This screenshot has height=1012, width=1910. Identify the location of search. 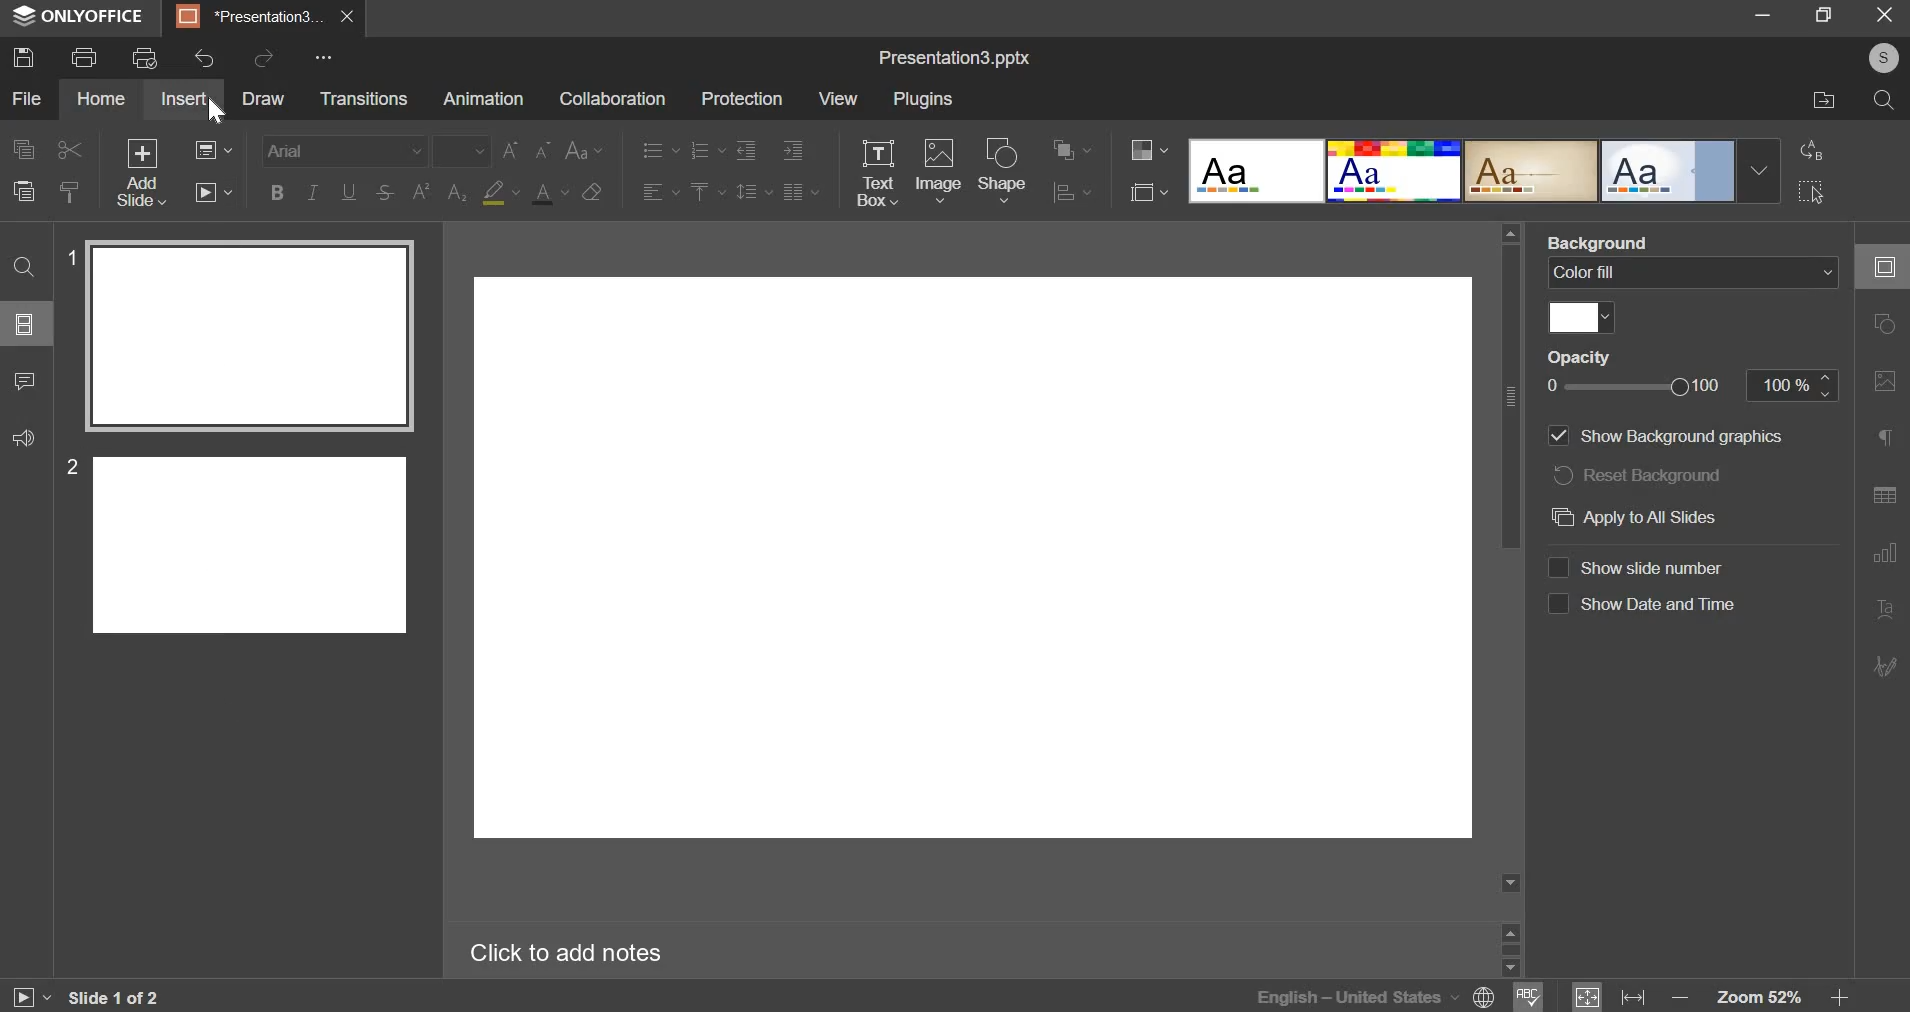
(1887, 104).